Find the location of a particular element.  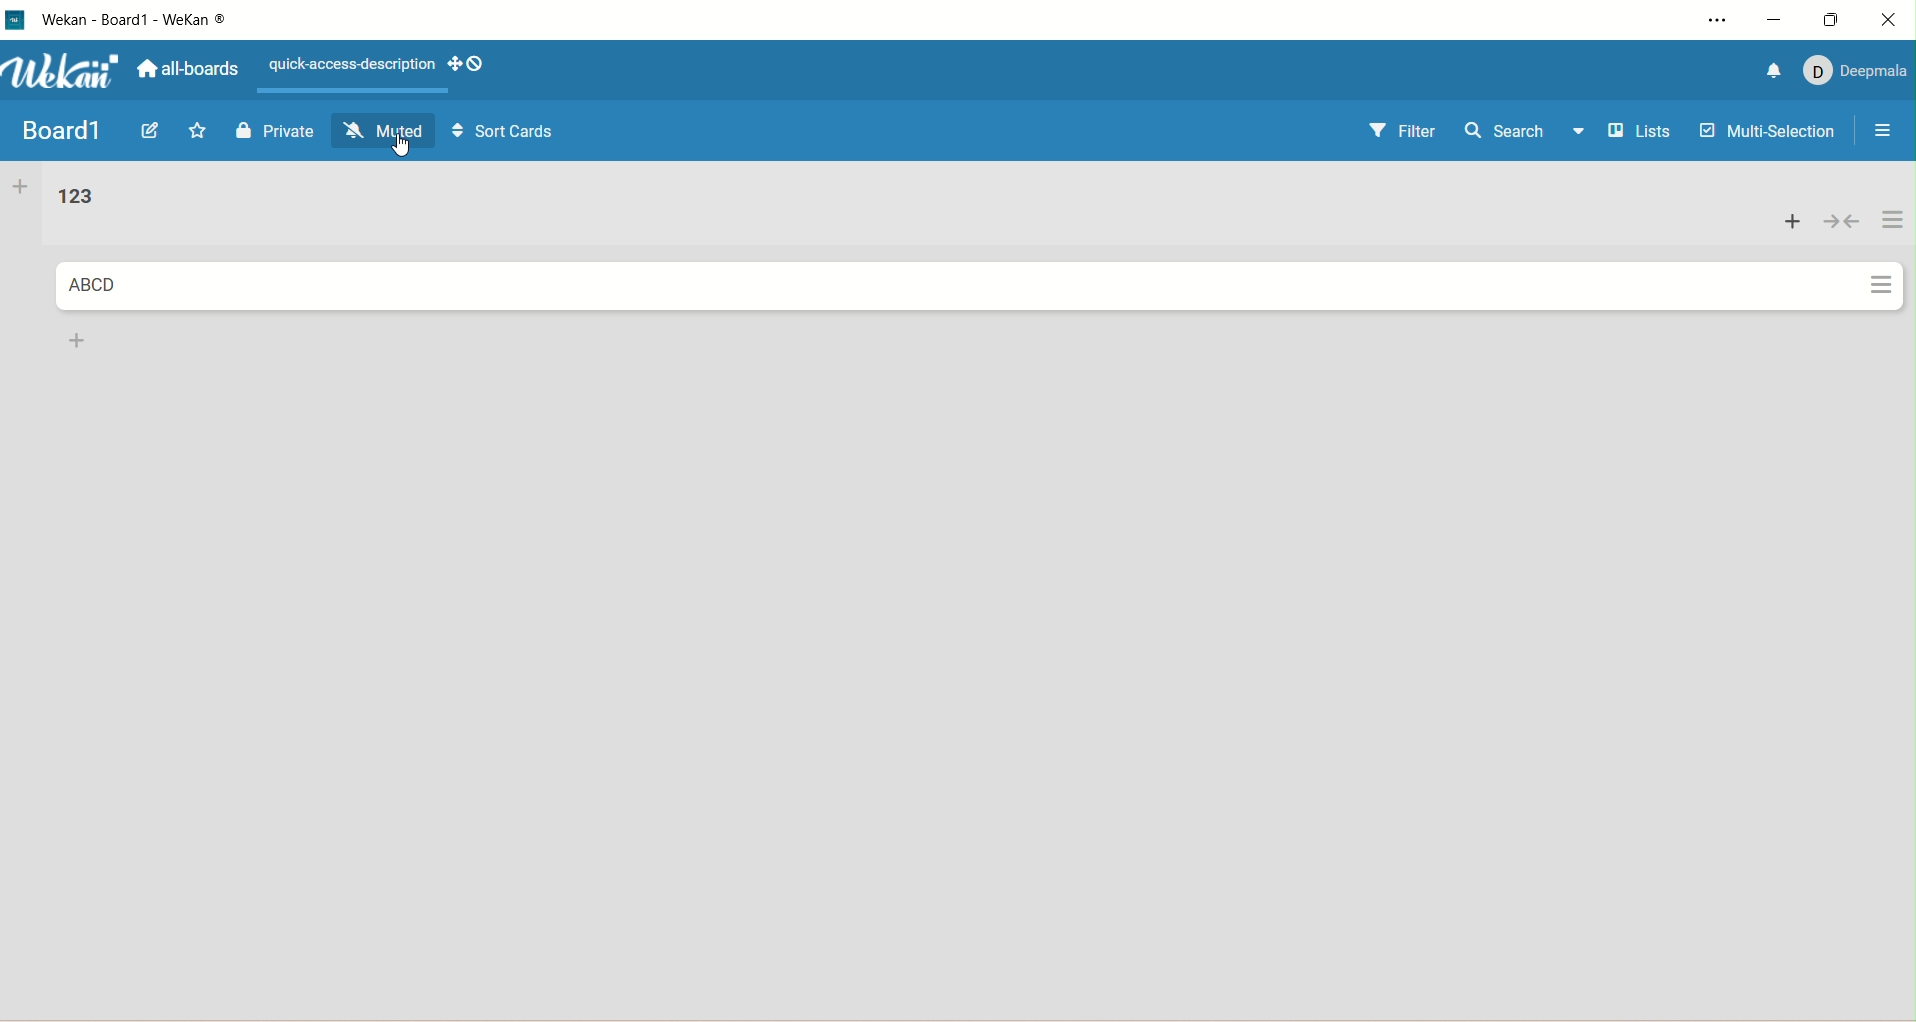

multi-selection is located at coordinates (1769, 134).